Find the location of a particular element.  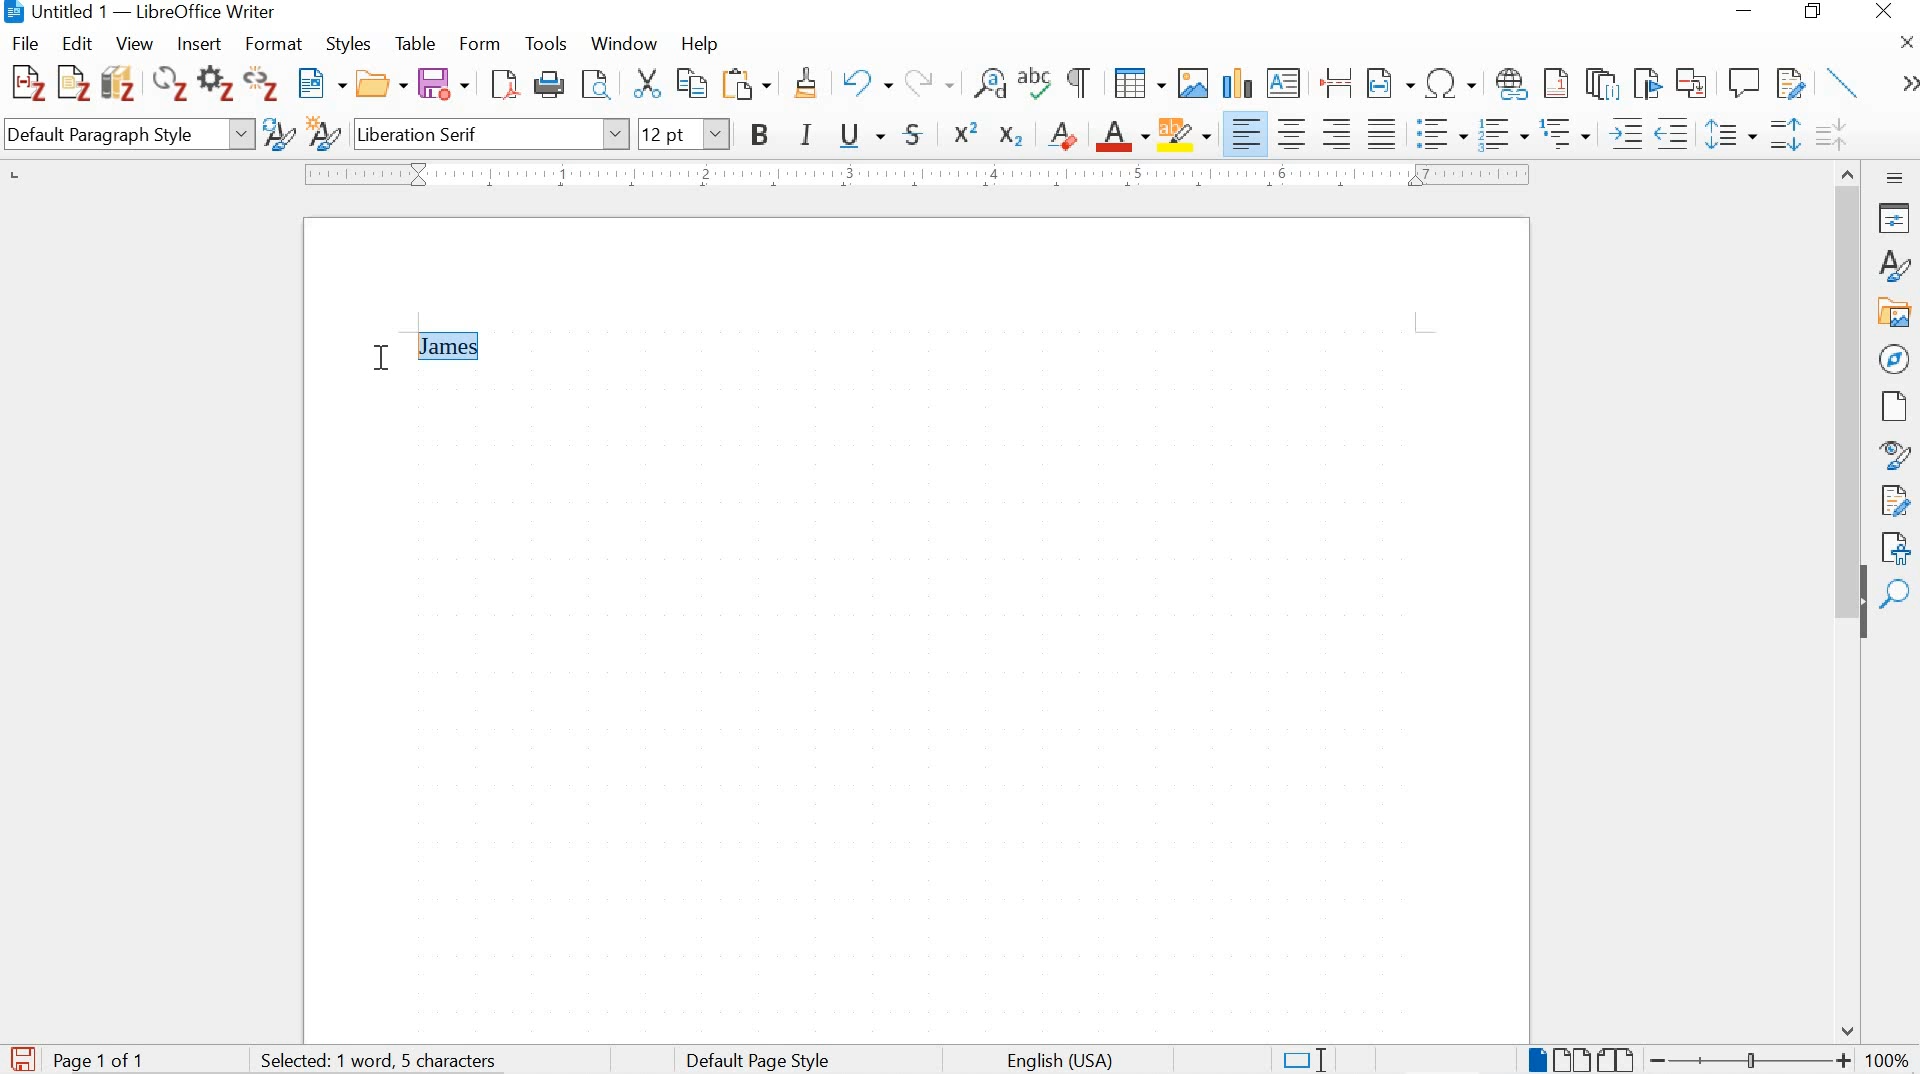

book view is located at coordinates (1618, 1059).